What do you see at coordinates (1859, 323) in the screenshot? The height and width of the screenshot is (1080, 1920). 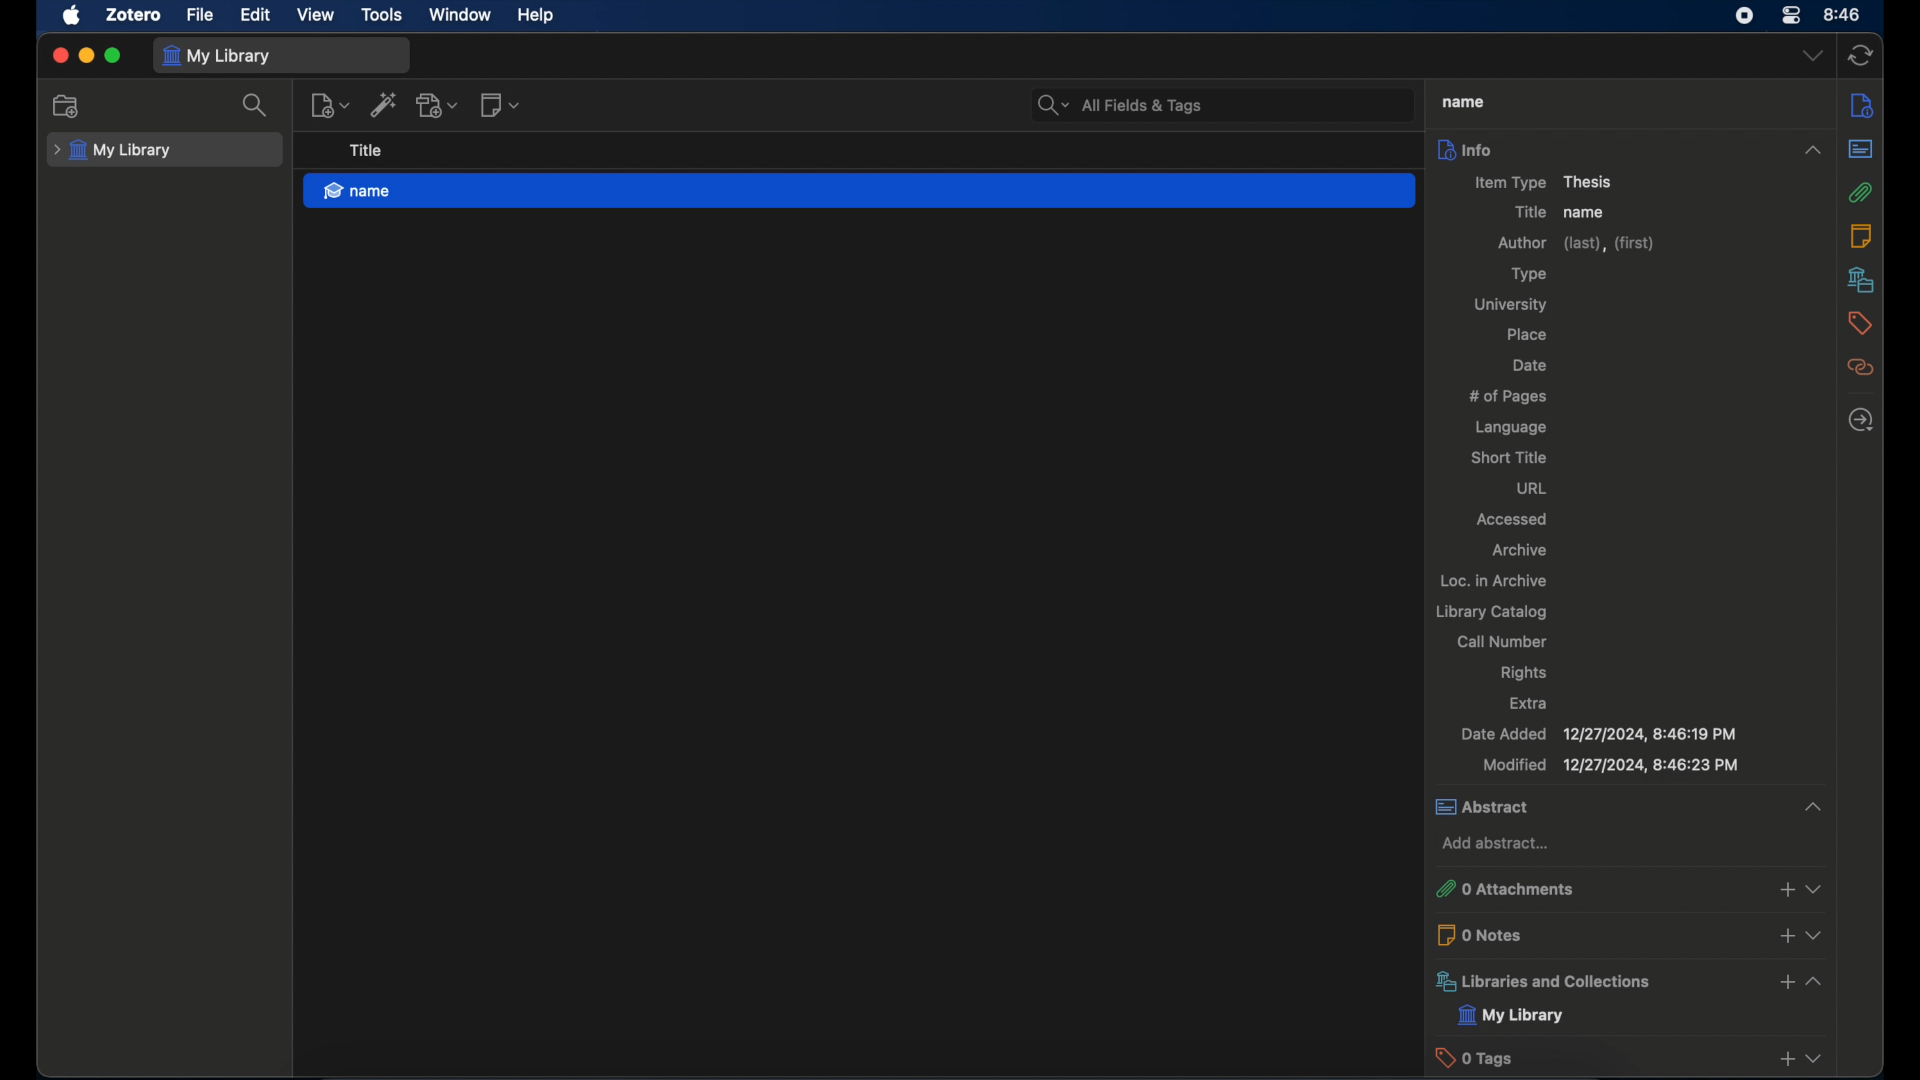 I see `tags` at bounding box center [1859, 323].